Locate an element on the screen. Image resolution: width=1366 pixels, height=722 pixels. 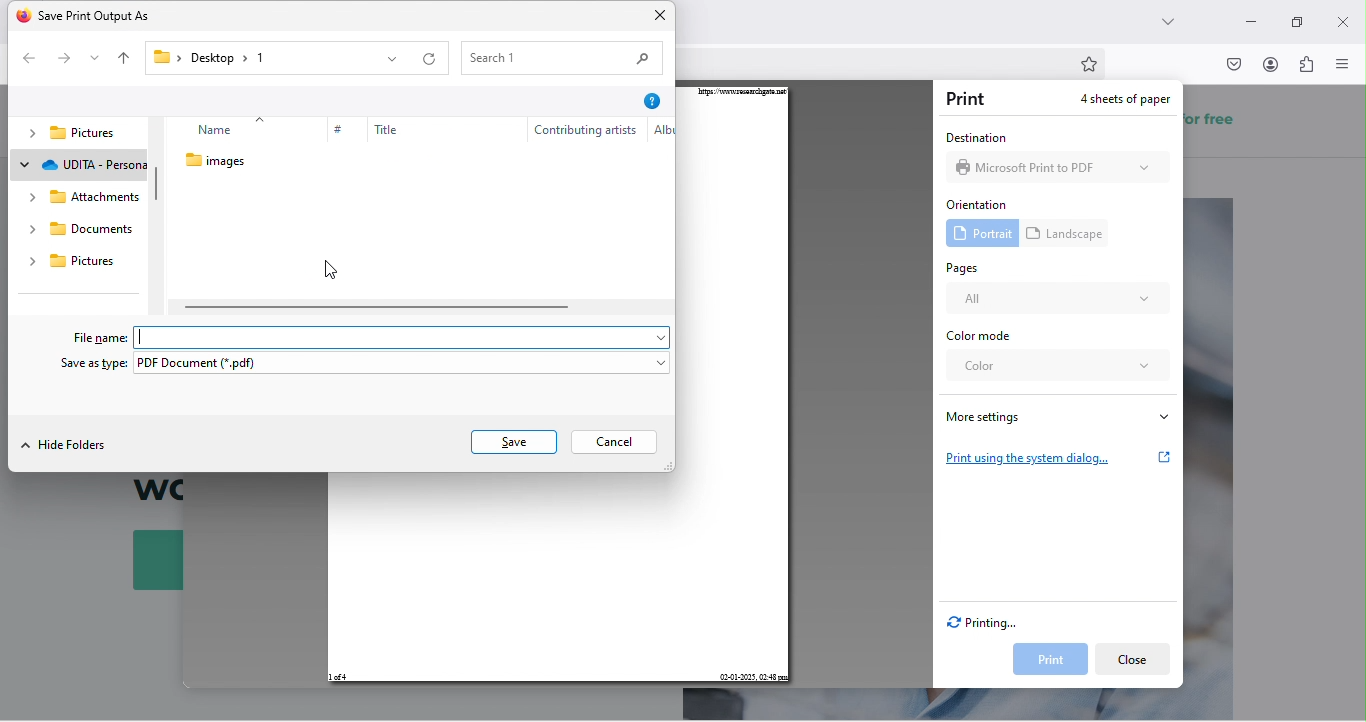
portrait is located at coordinates (978, 234).